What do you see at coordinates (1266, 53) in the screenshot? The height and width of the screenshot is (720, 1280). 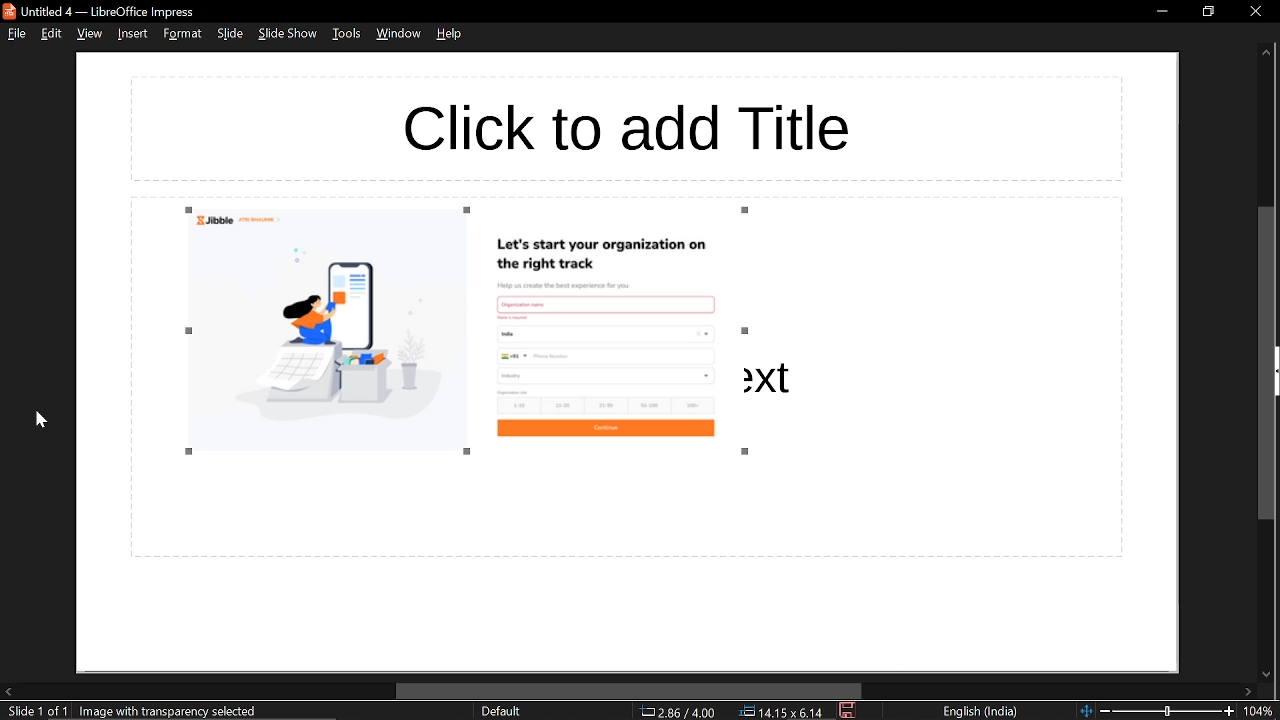 I see `Move up` at bounding box center [1266, 53].